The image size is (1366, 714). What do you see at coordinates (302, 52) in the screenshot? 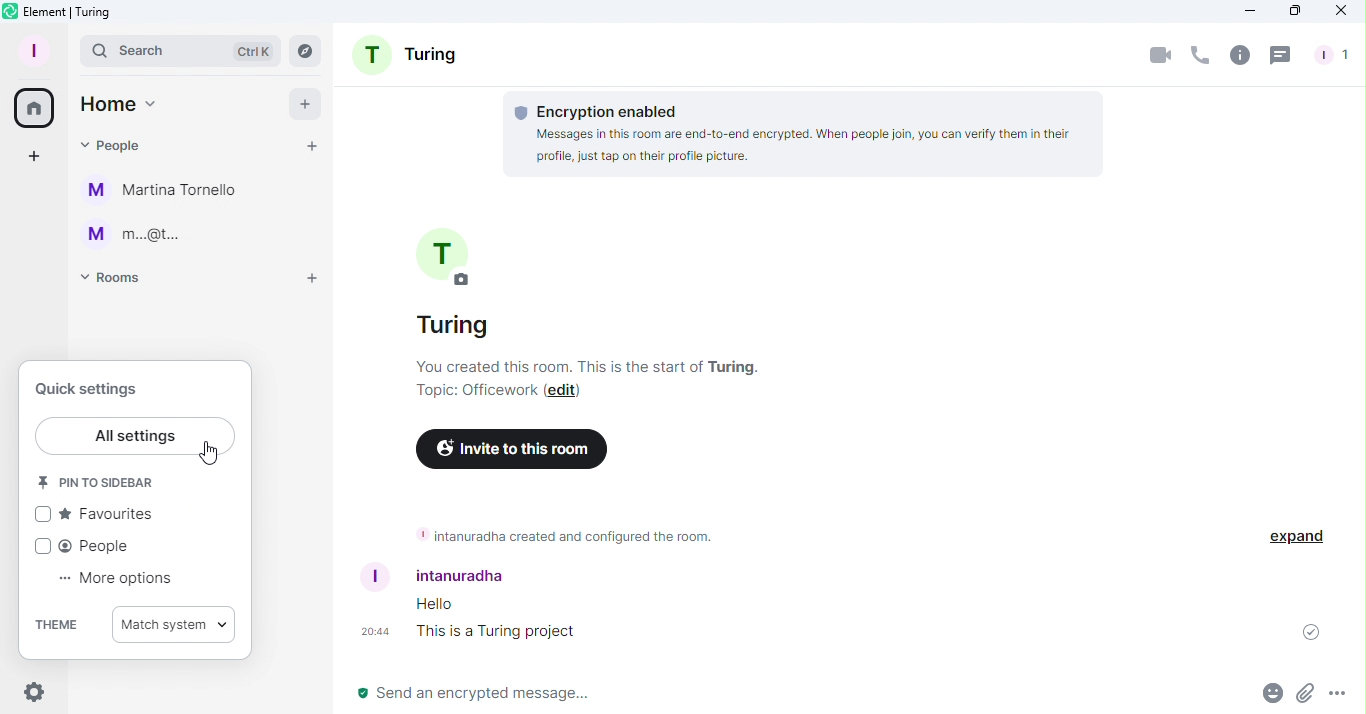
I see `Explore rooms` at bounding box center [302, 52].